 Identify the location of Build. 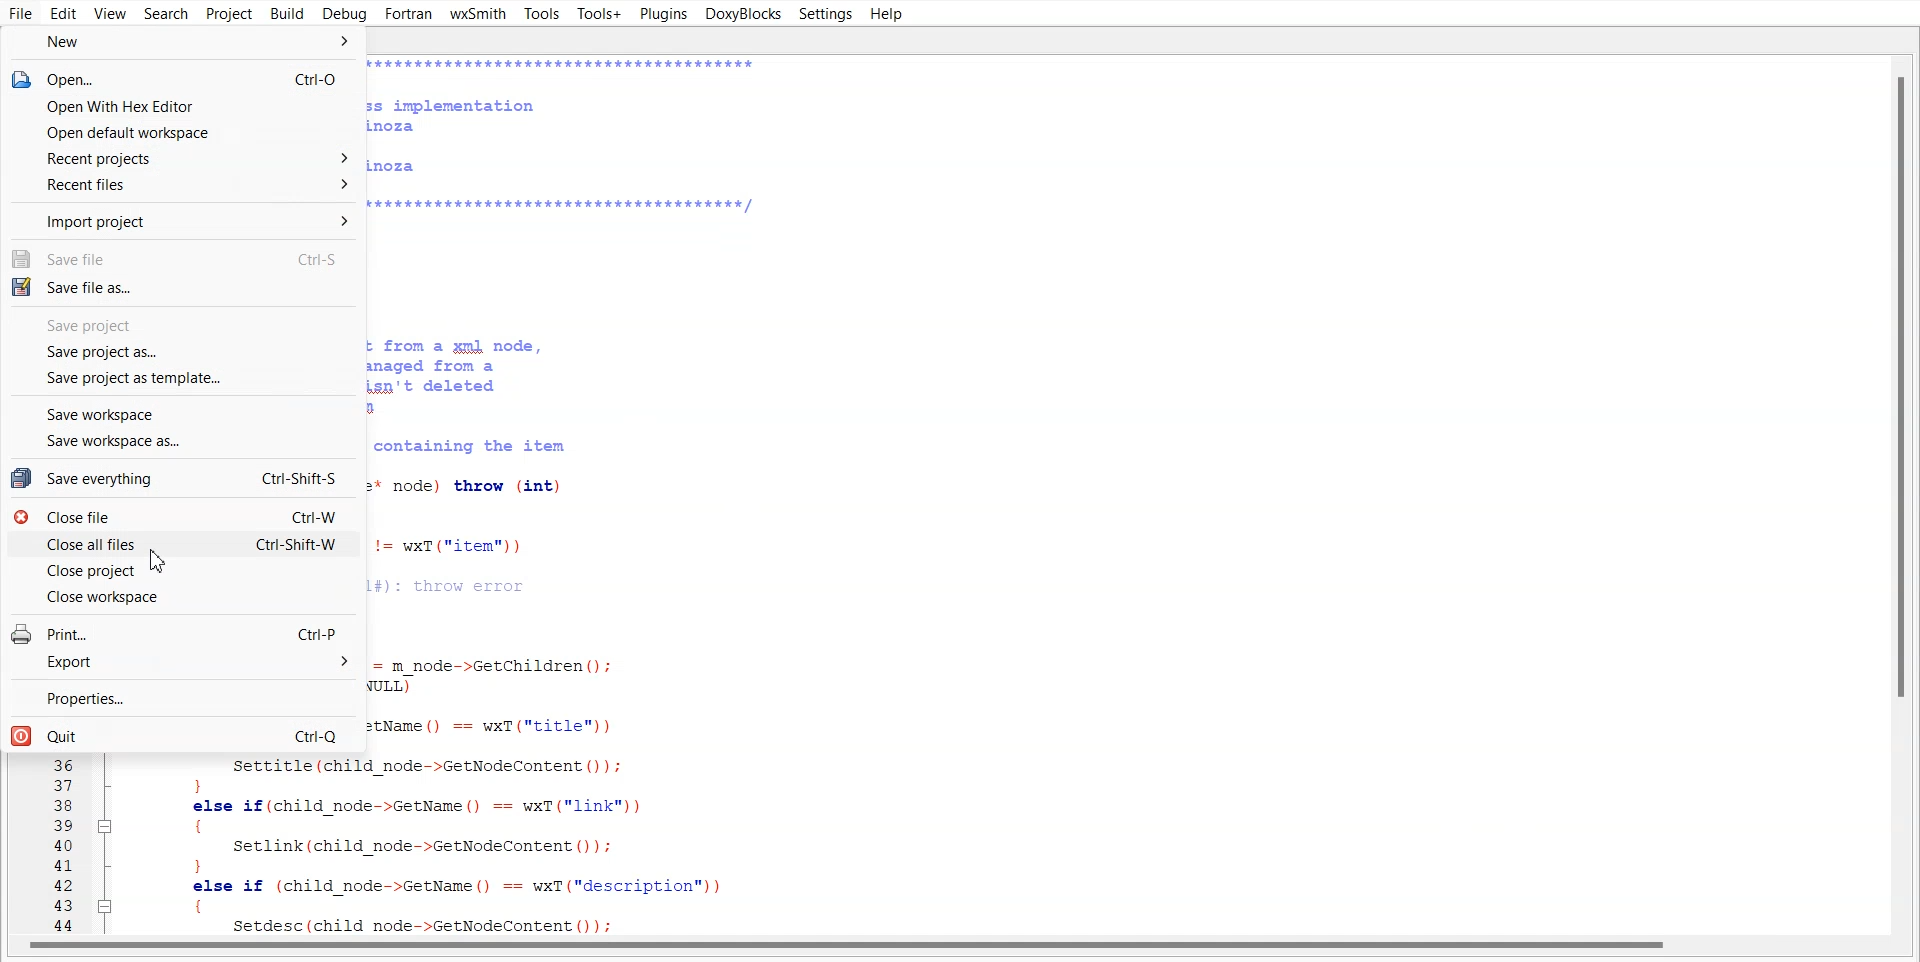
(287, 13).